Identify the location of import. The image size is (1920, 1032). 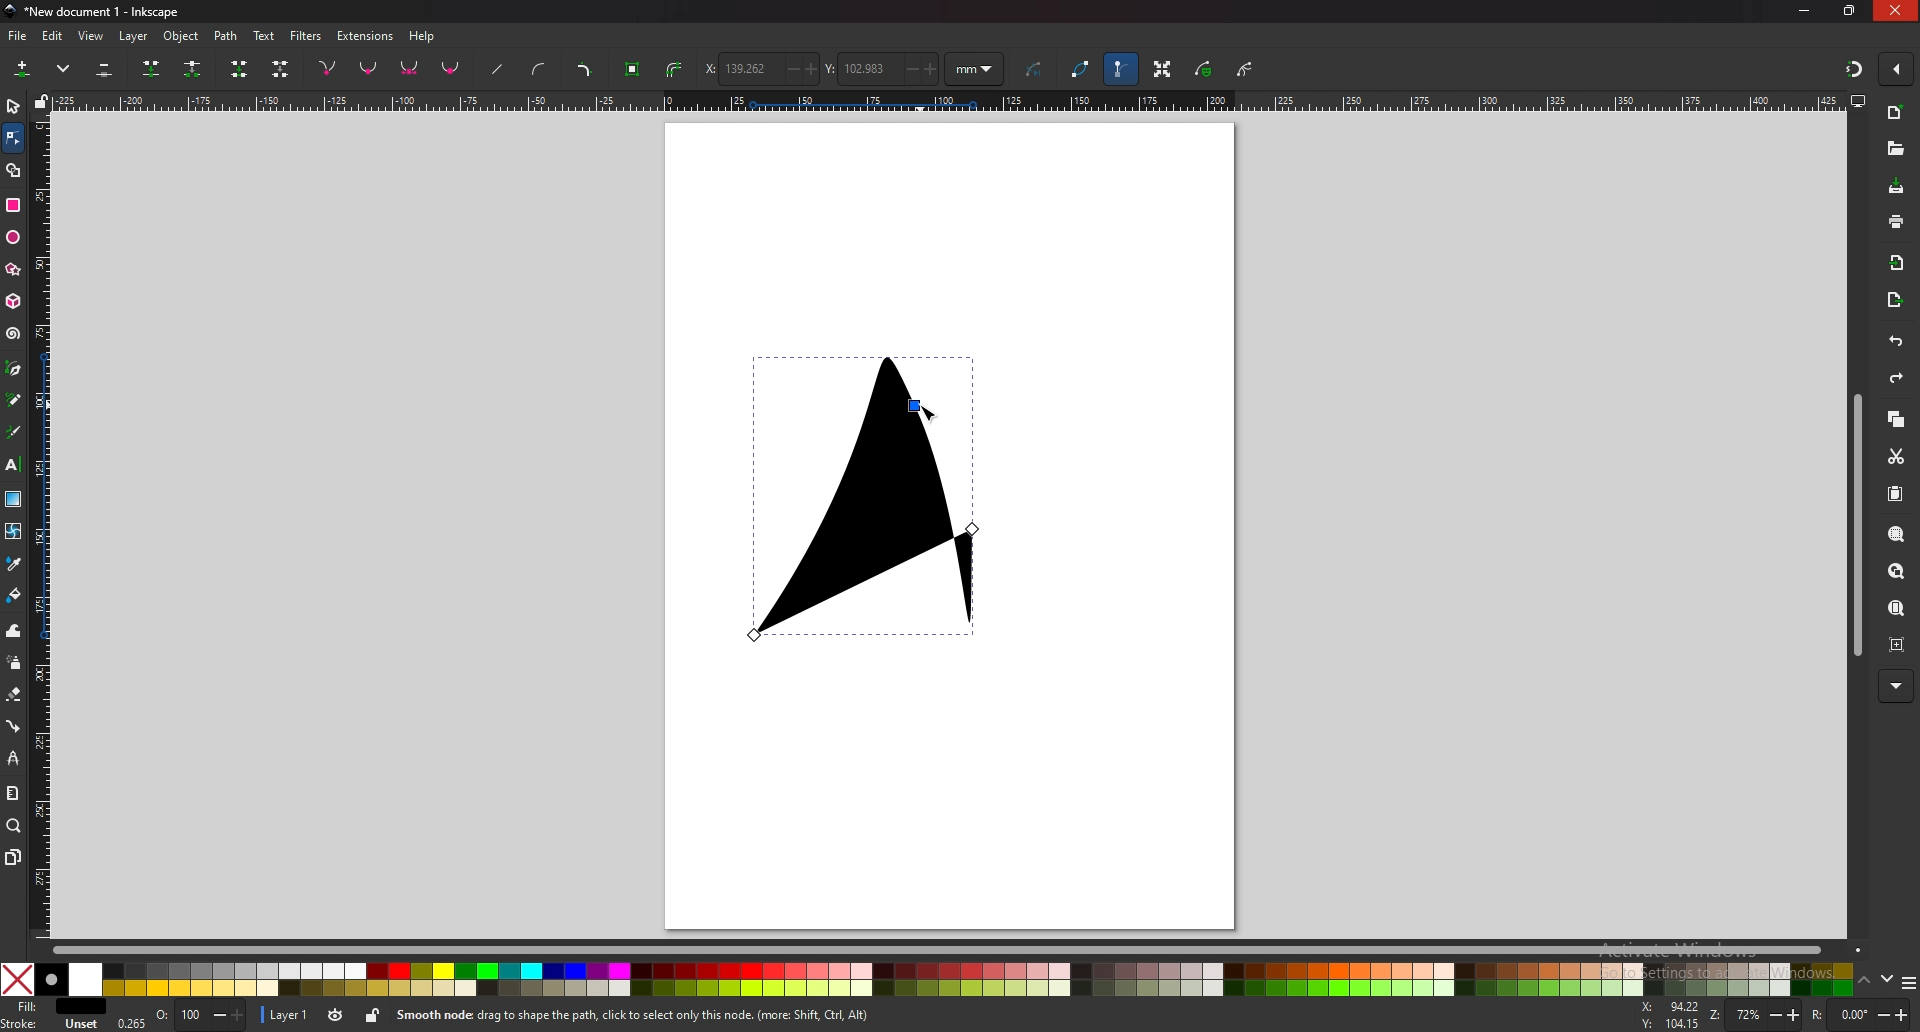
(1898, 265).